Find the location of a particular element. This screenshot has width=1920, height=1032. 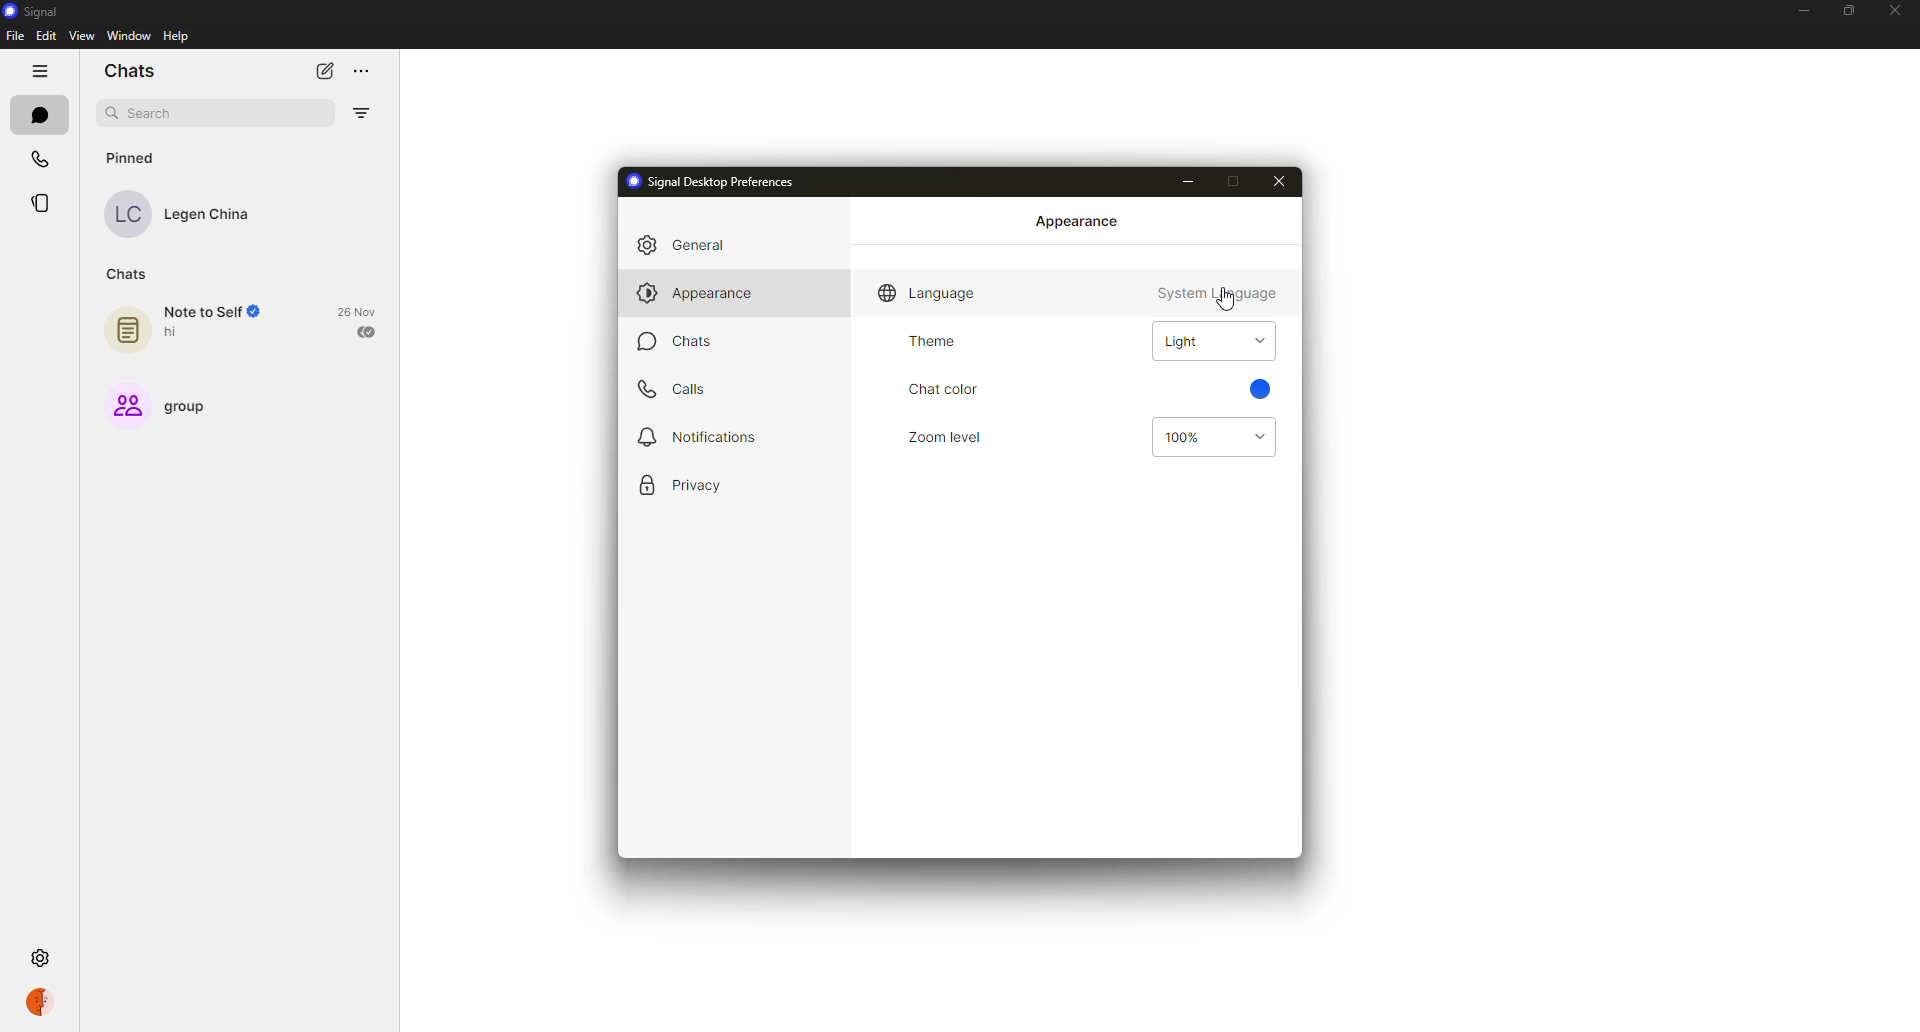

minimize is located at coordinates (1185, 181).